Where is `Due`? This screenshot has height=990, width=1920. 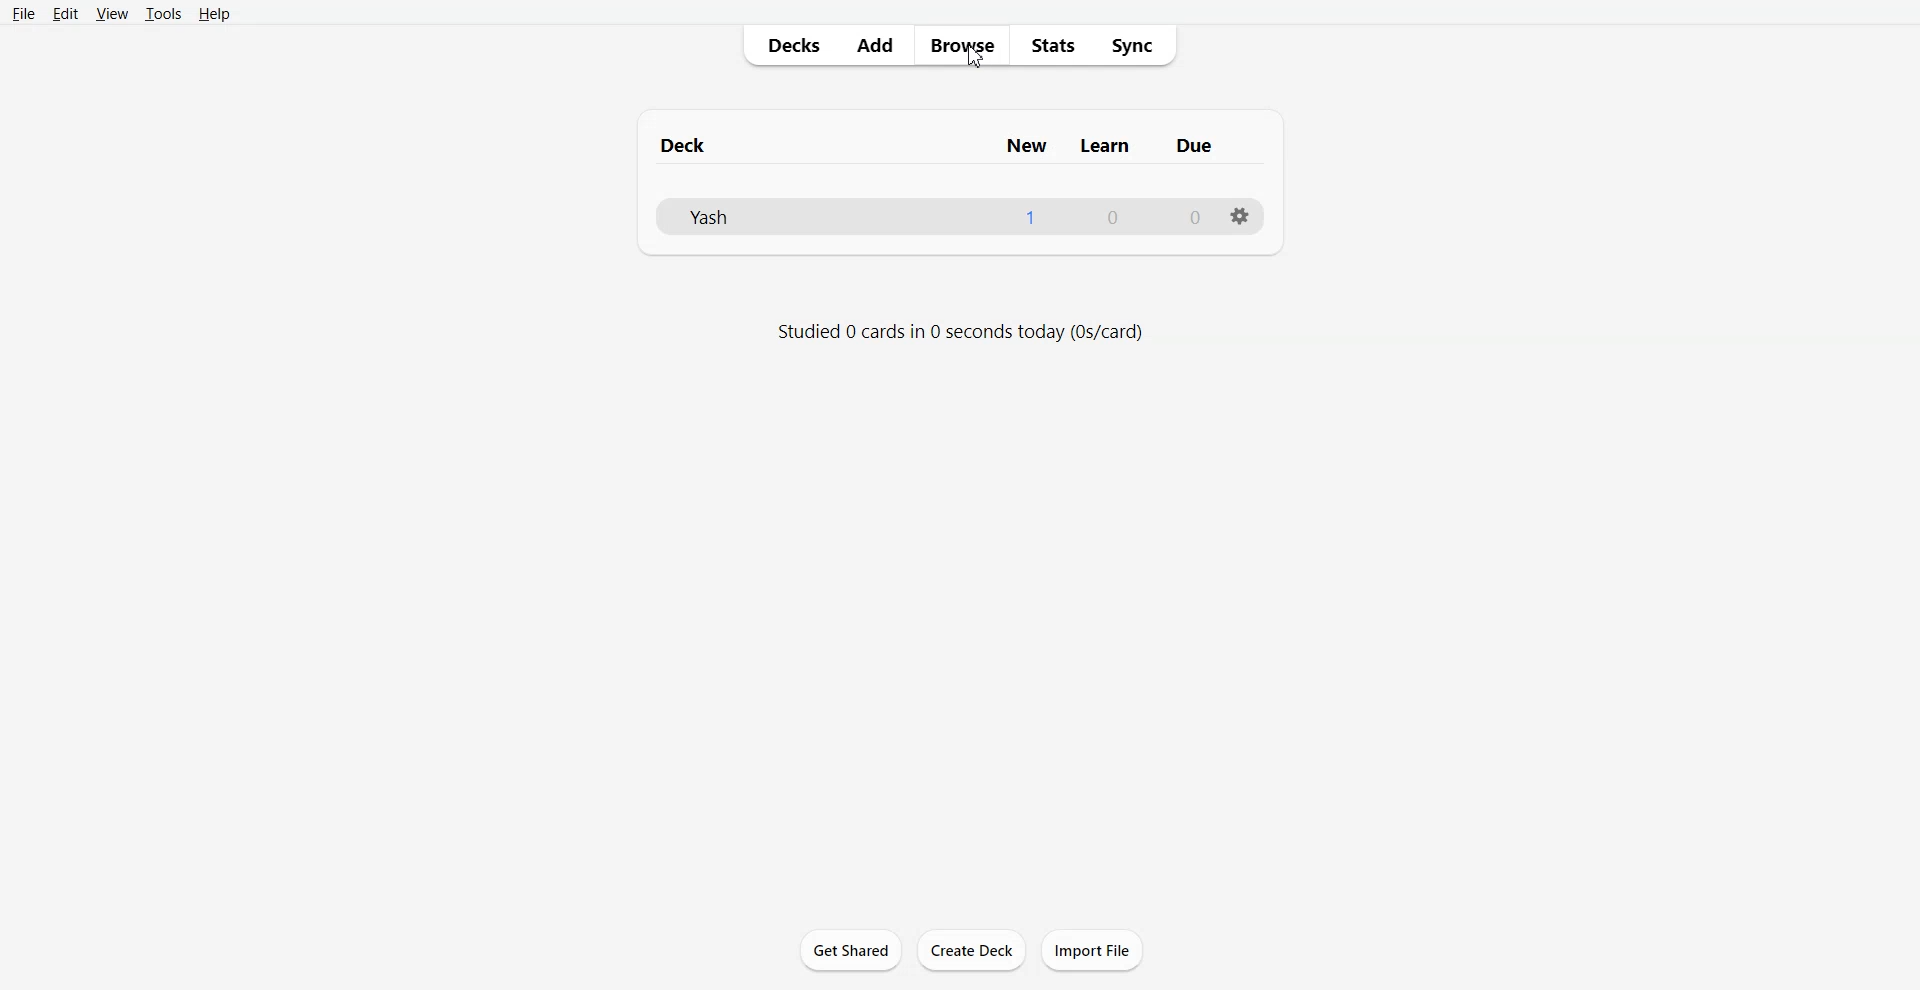 Due is located at coordinates (1200, 144).